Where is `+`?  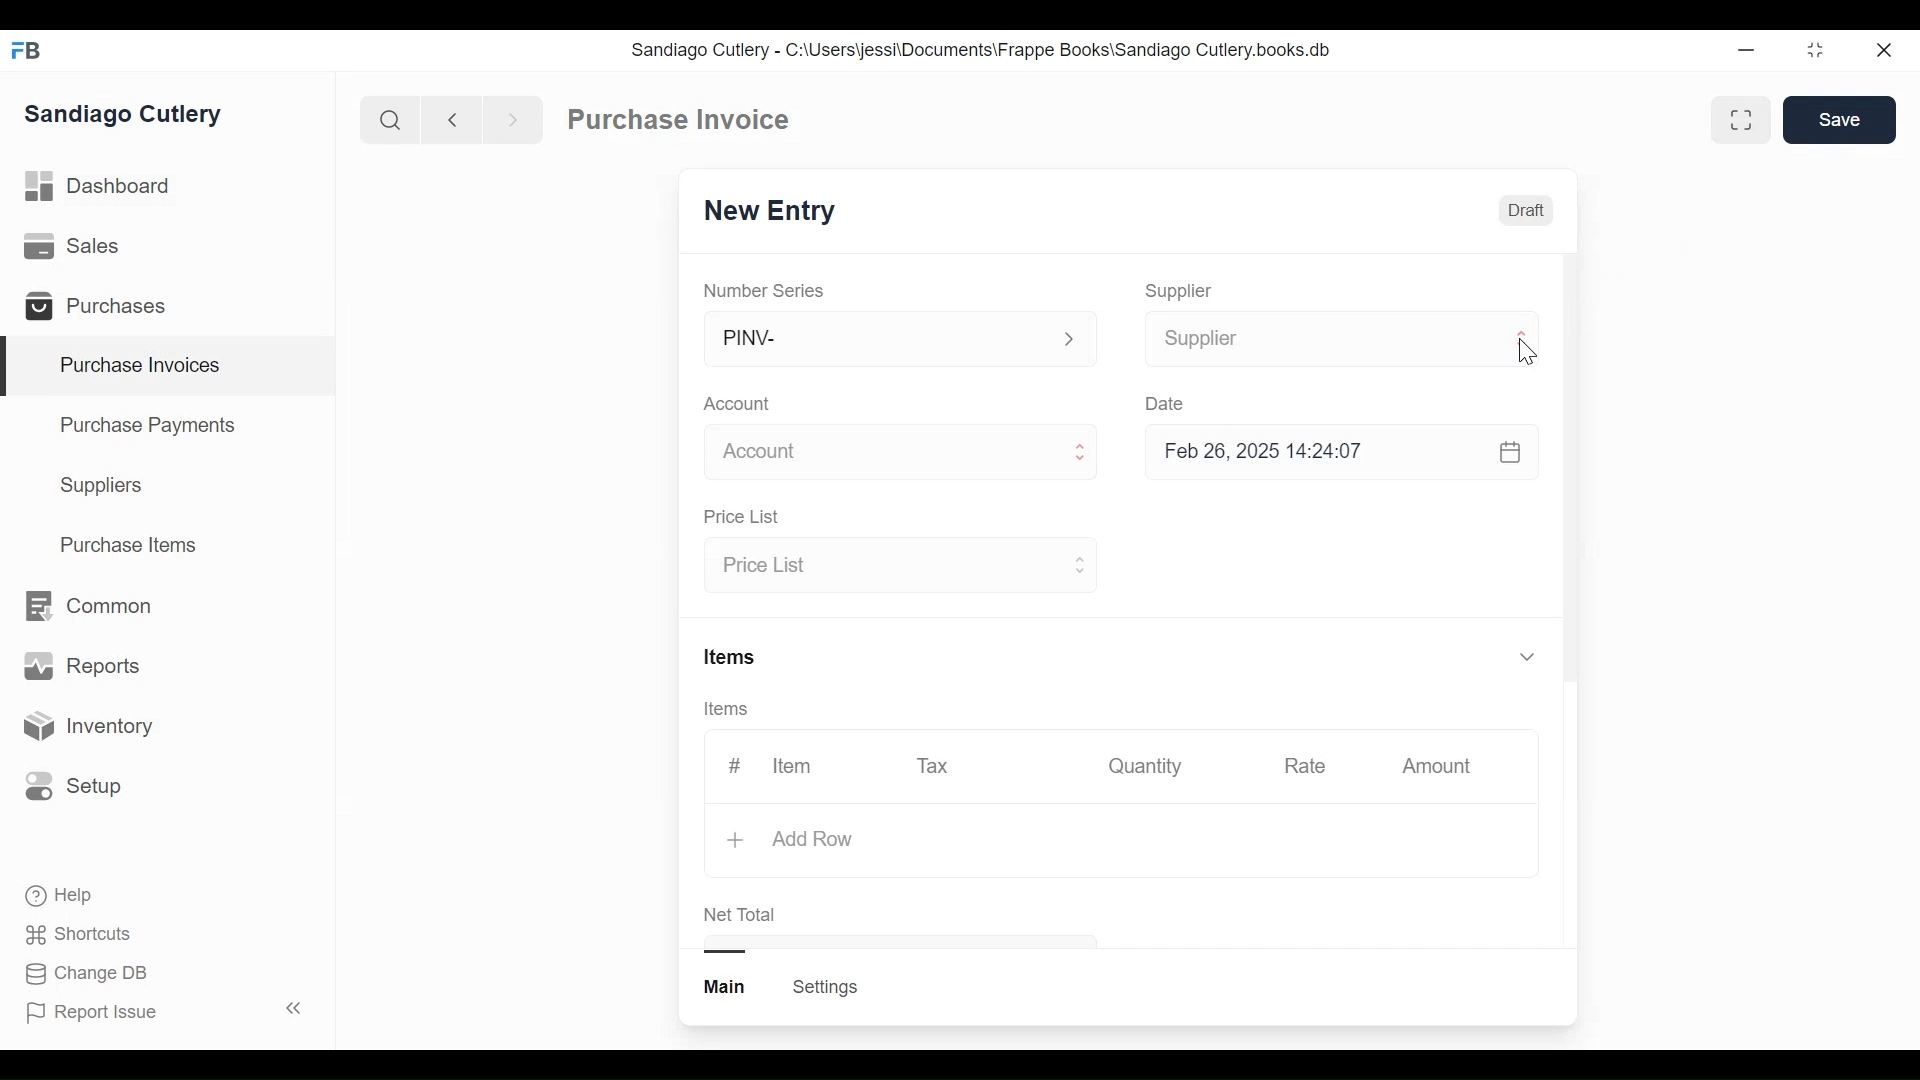 + is located at coordinates (738, 842).